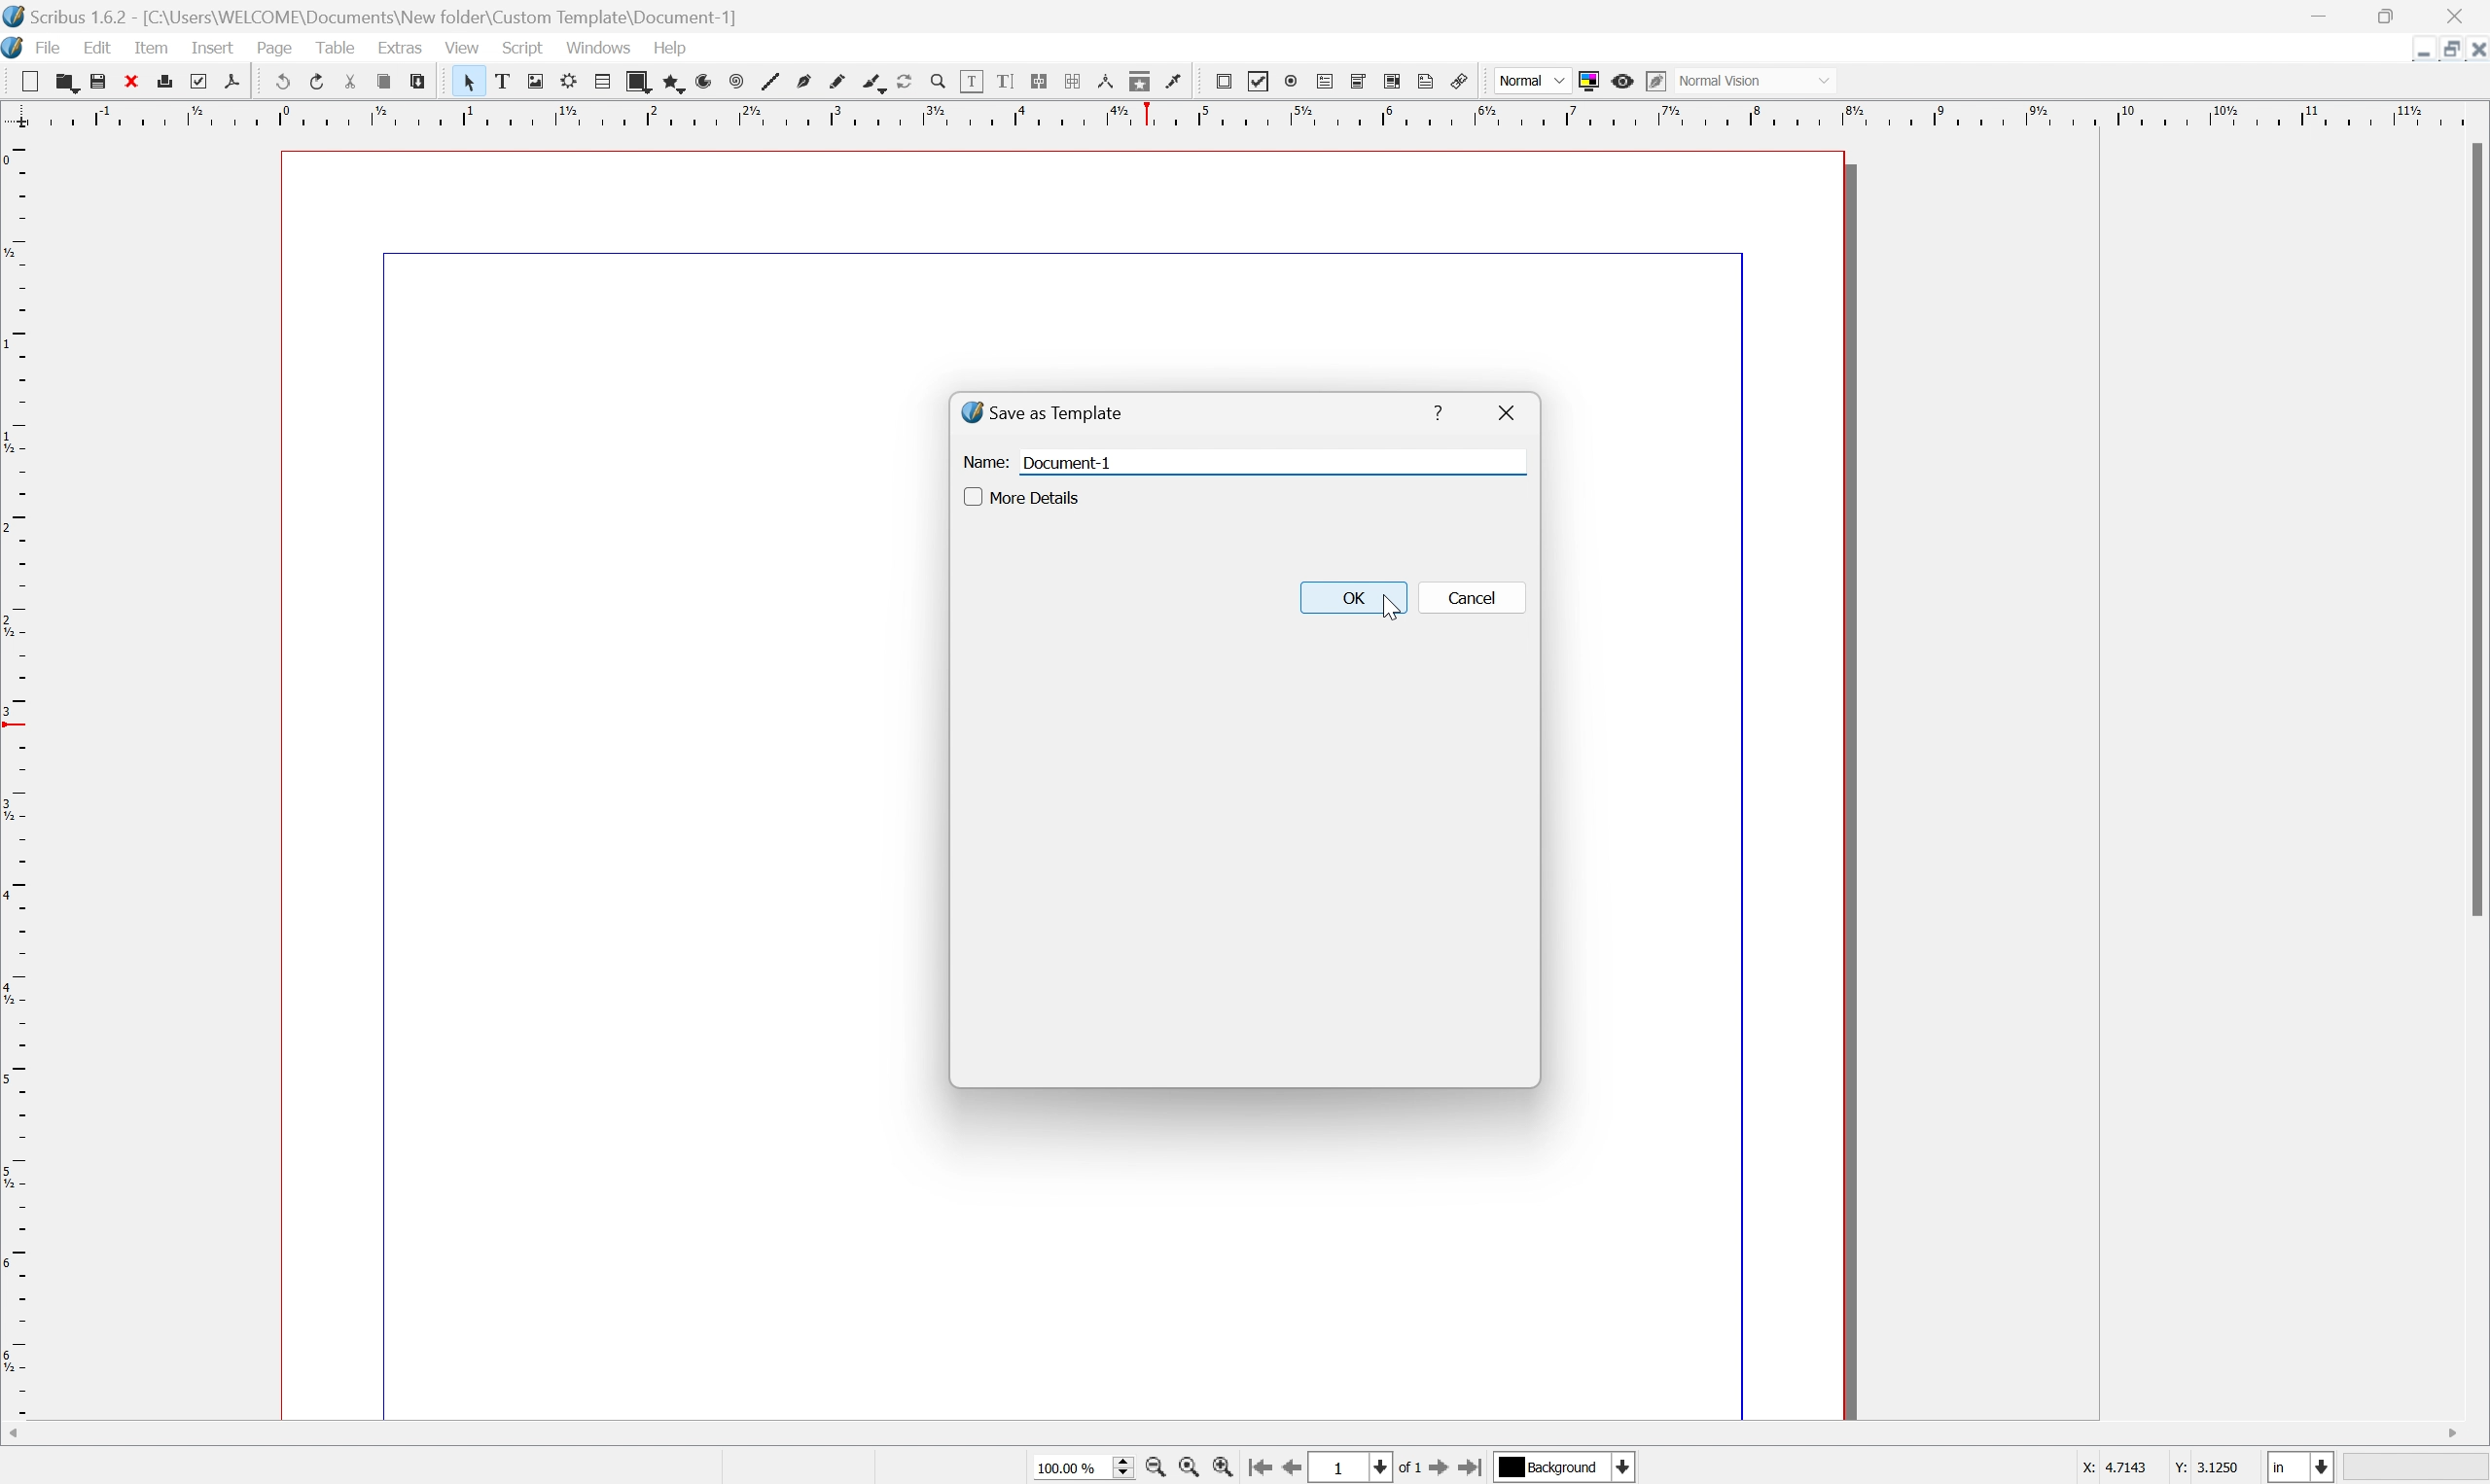 The height and width of the screenshot is (1484, 2490). Describe the element at coordinates (423, 83) in the screenshot. I see `paste` at that location.